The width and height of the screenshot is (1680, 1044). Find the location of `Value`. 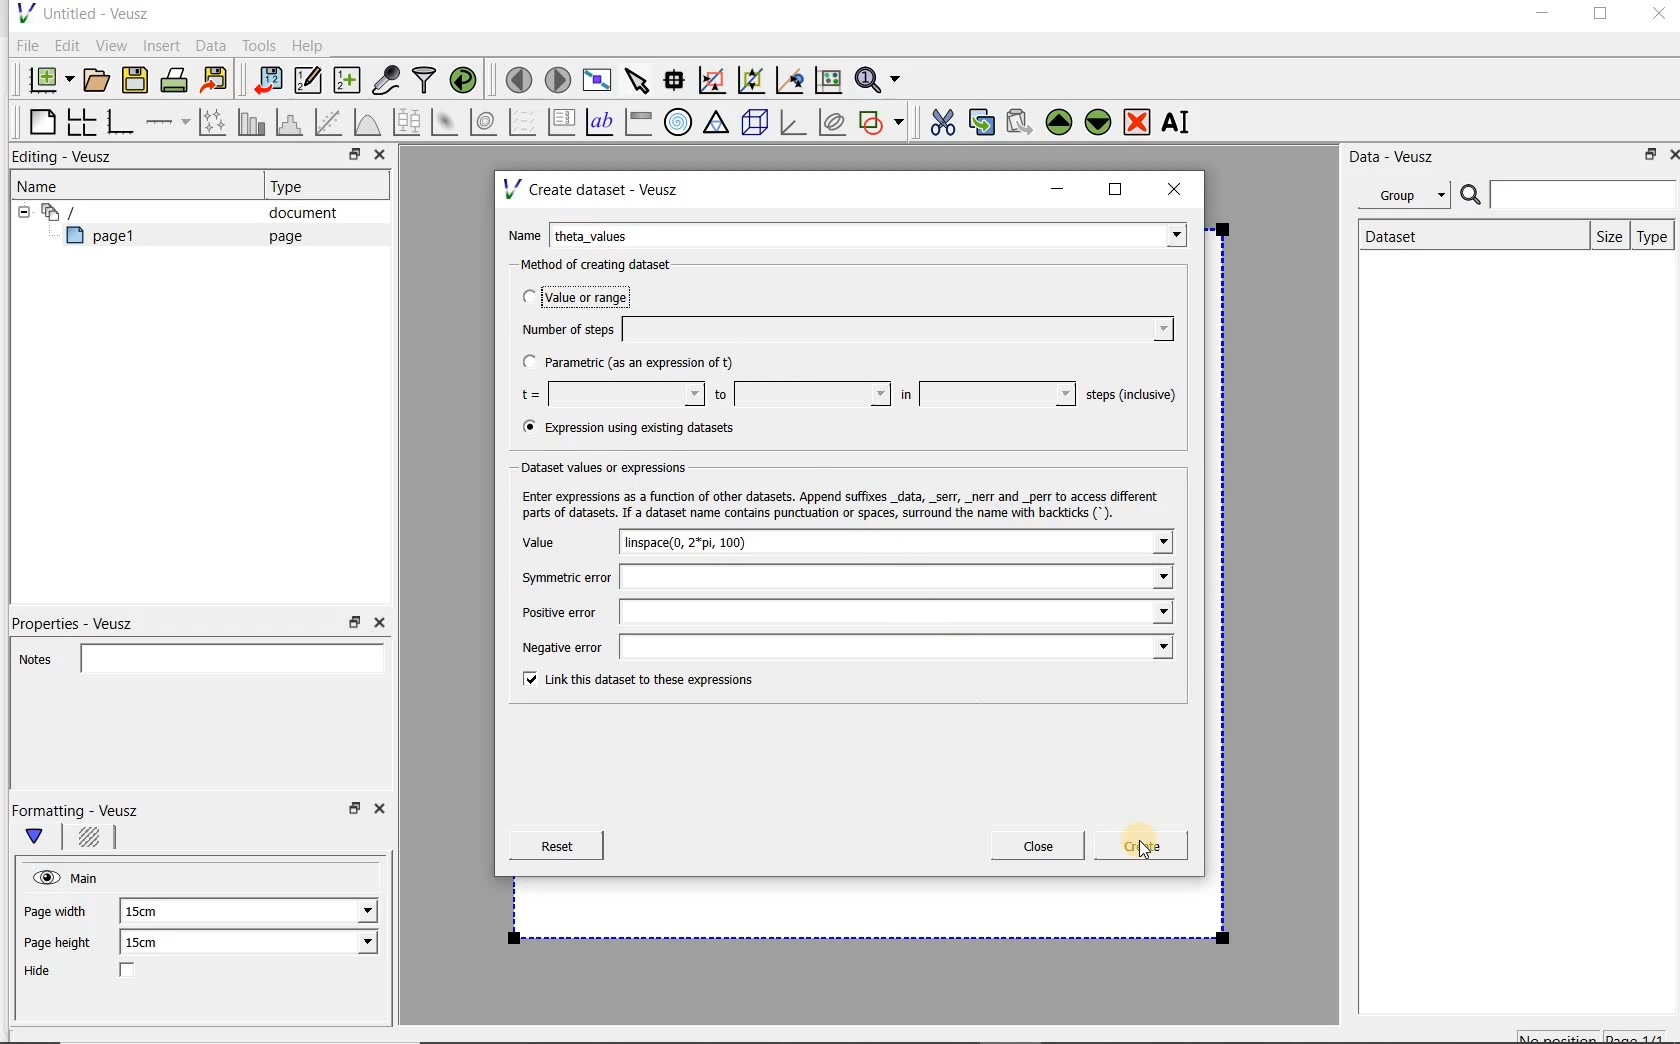

Value is located at coordinates (559, 543).